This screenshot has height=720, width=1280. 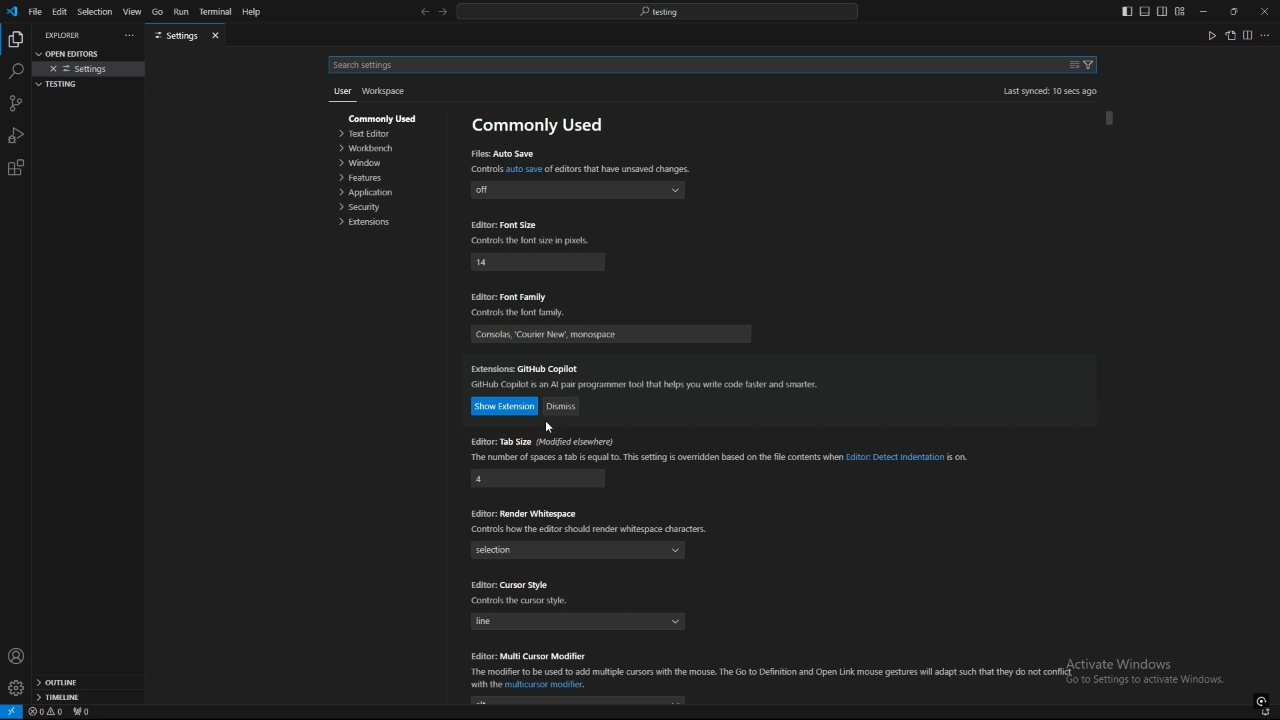 What do you see at coordinates (16, 135) in the screenshot?
I see `run and debug` at bounding box center [16, 135].